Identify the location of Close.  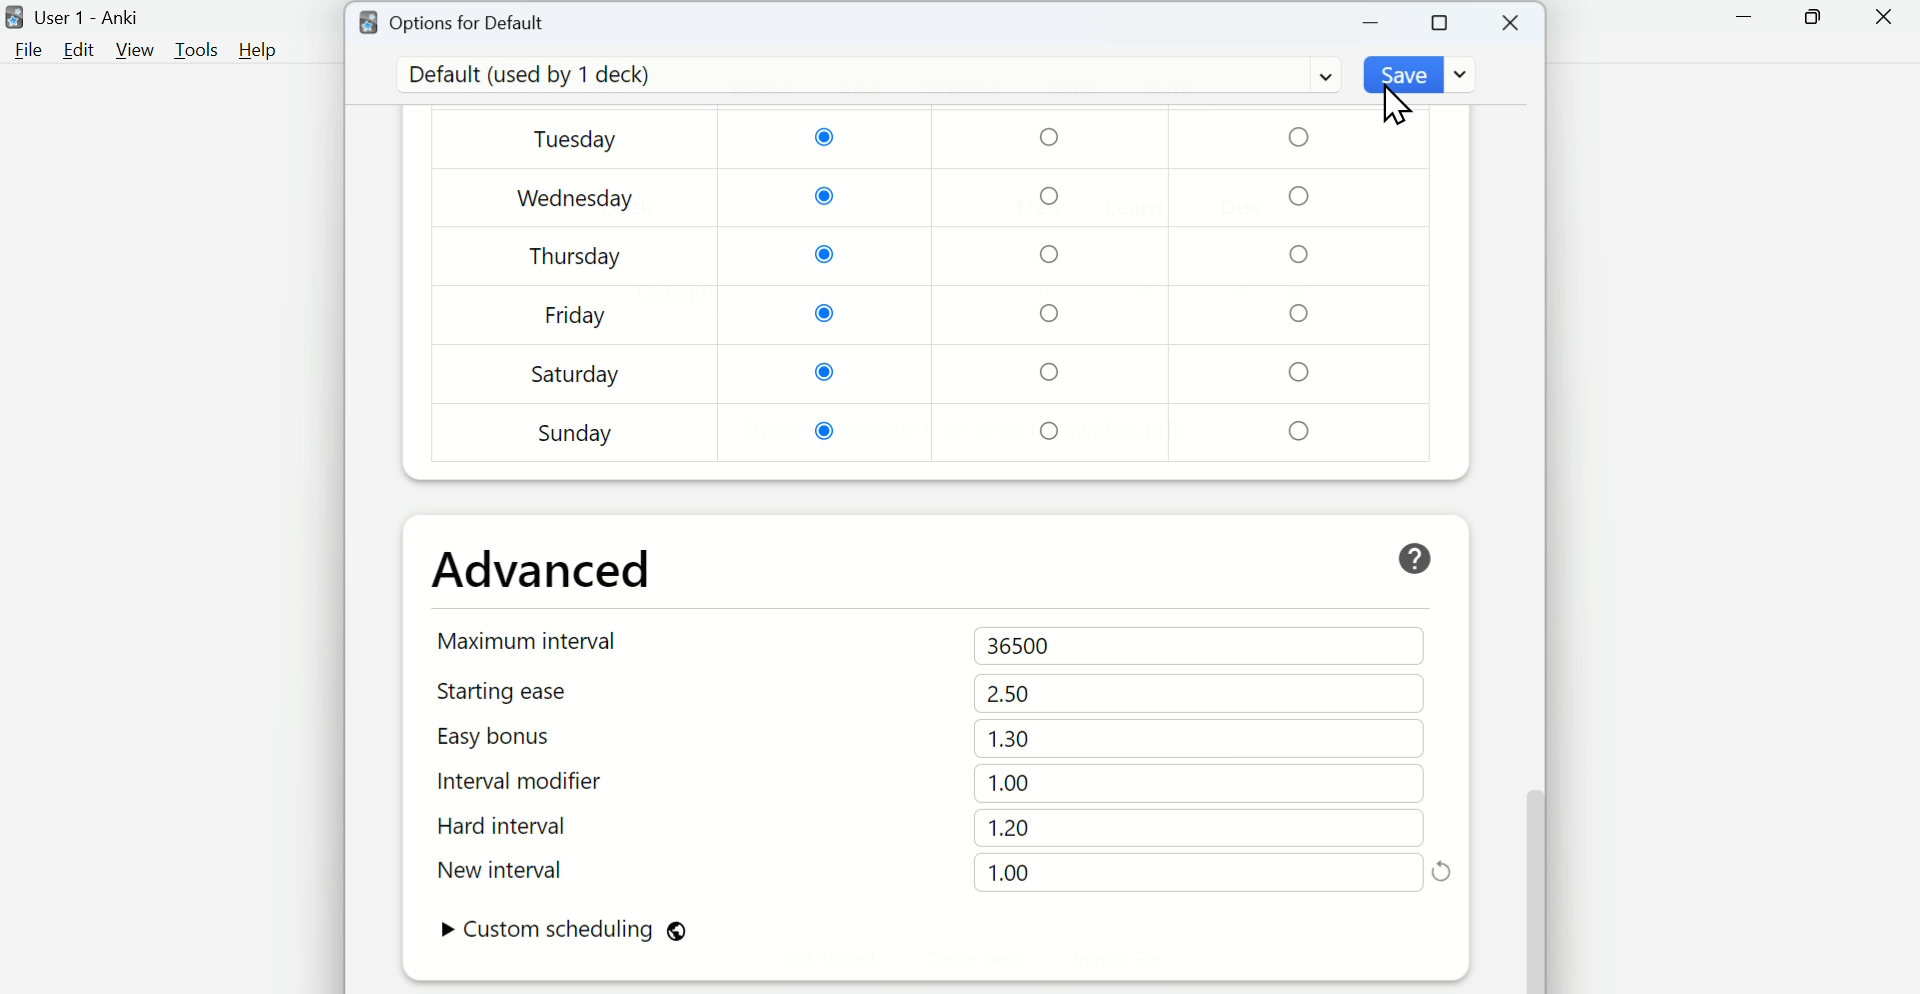
(1883, 18).